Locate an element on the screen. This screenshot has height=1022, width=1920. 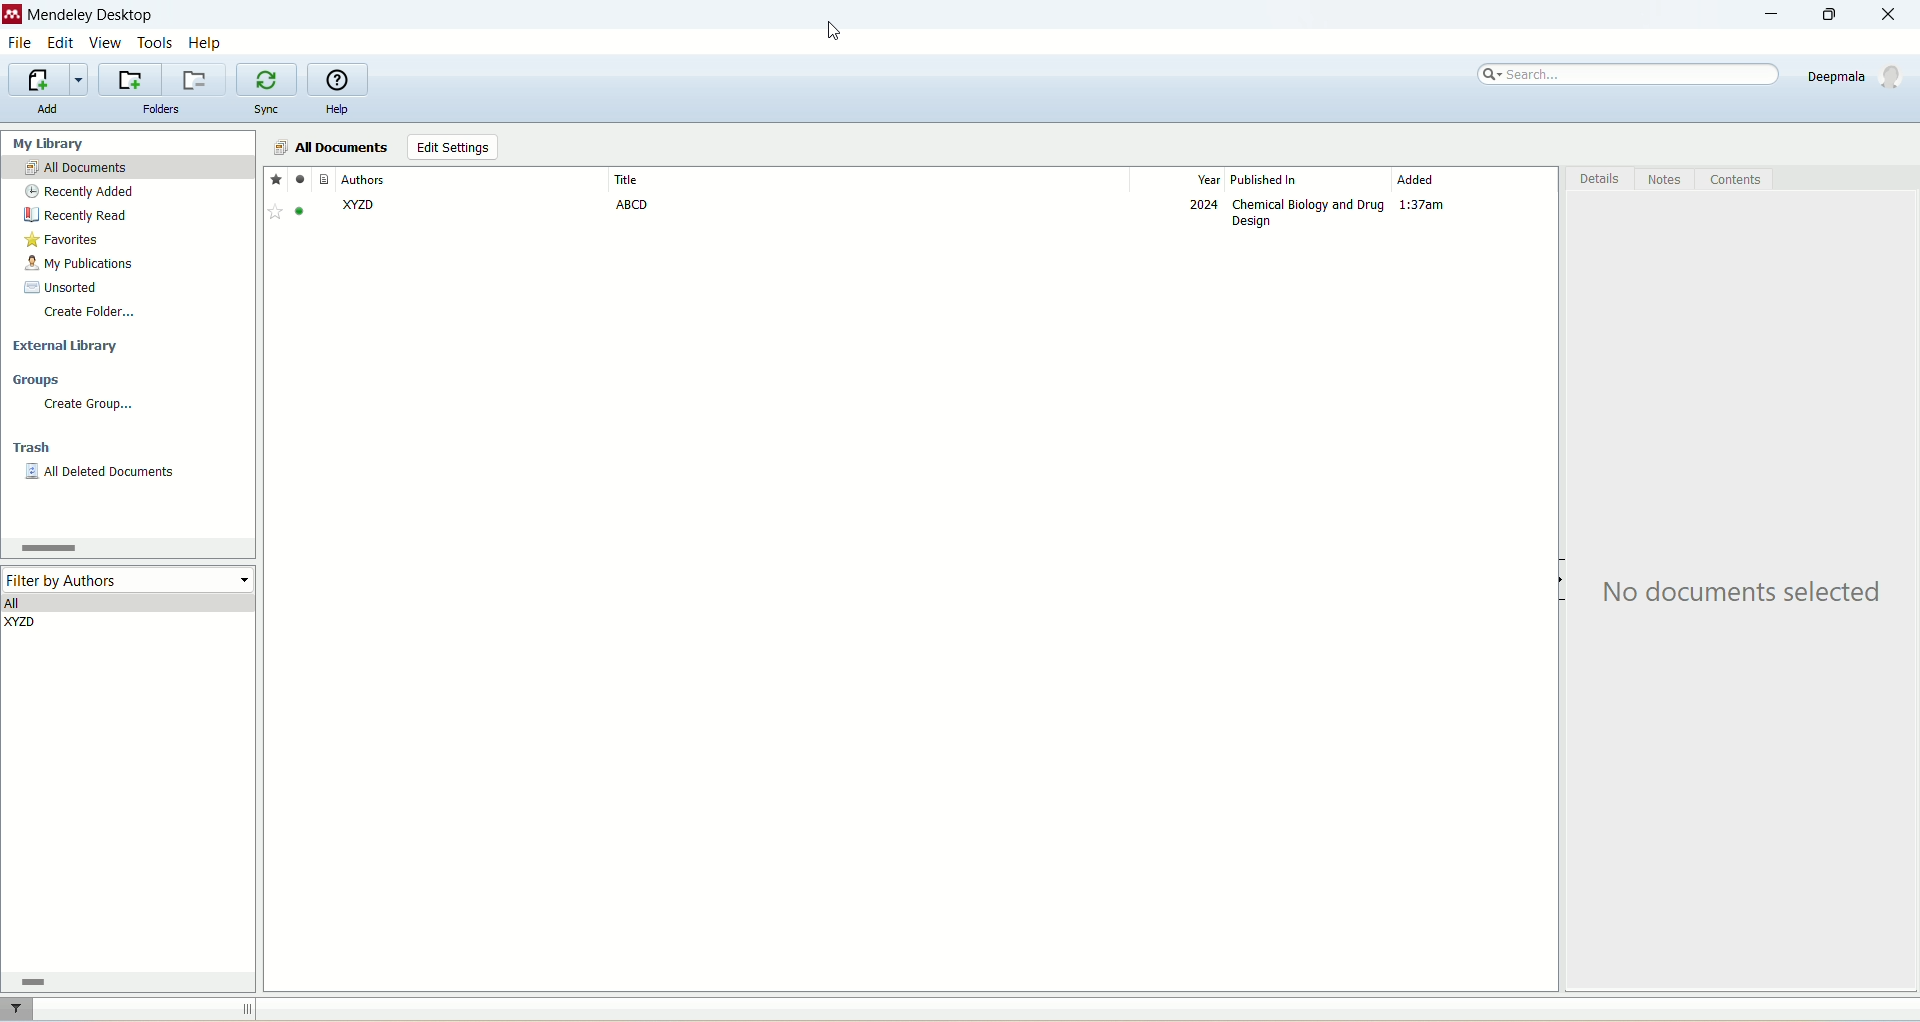
XX2D is located at coordinates (362, 205).